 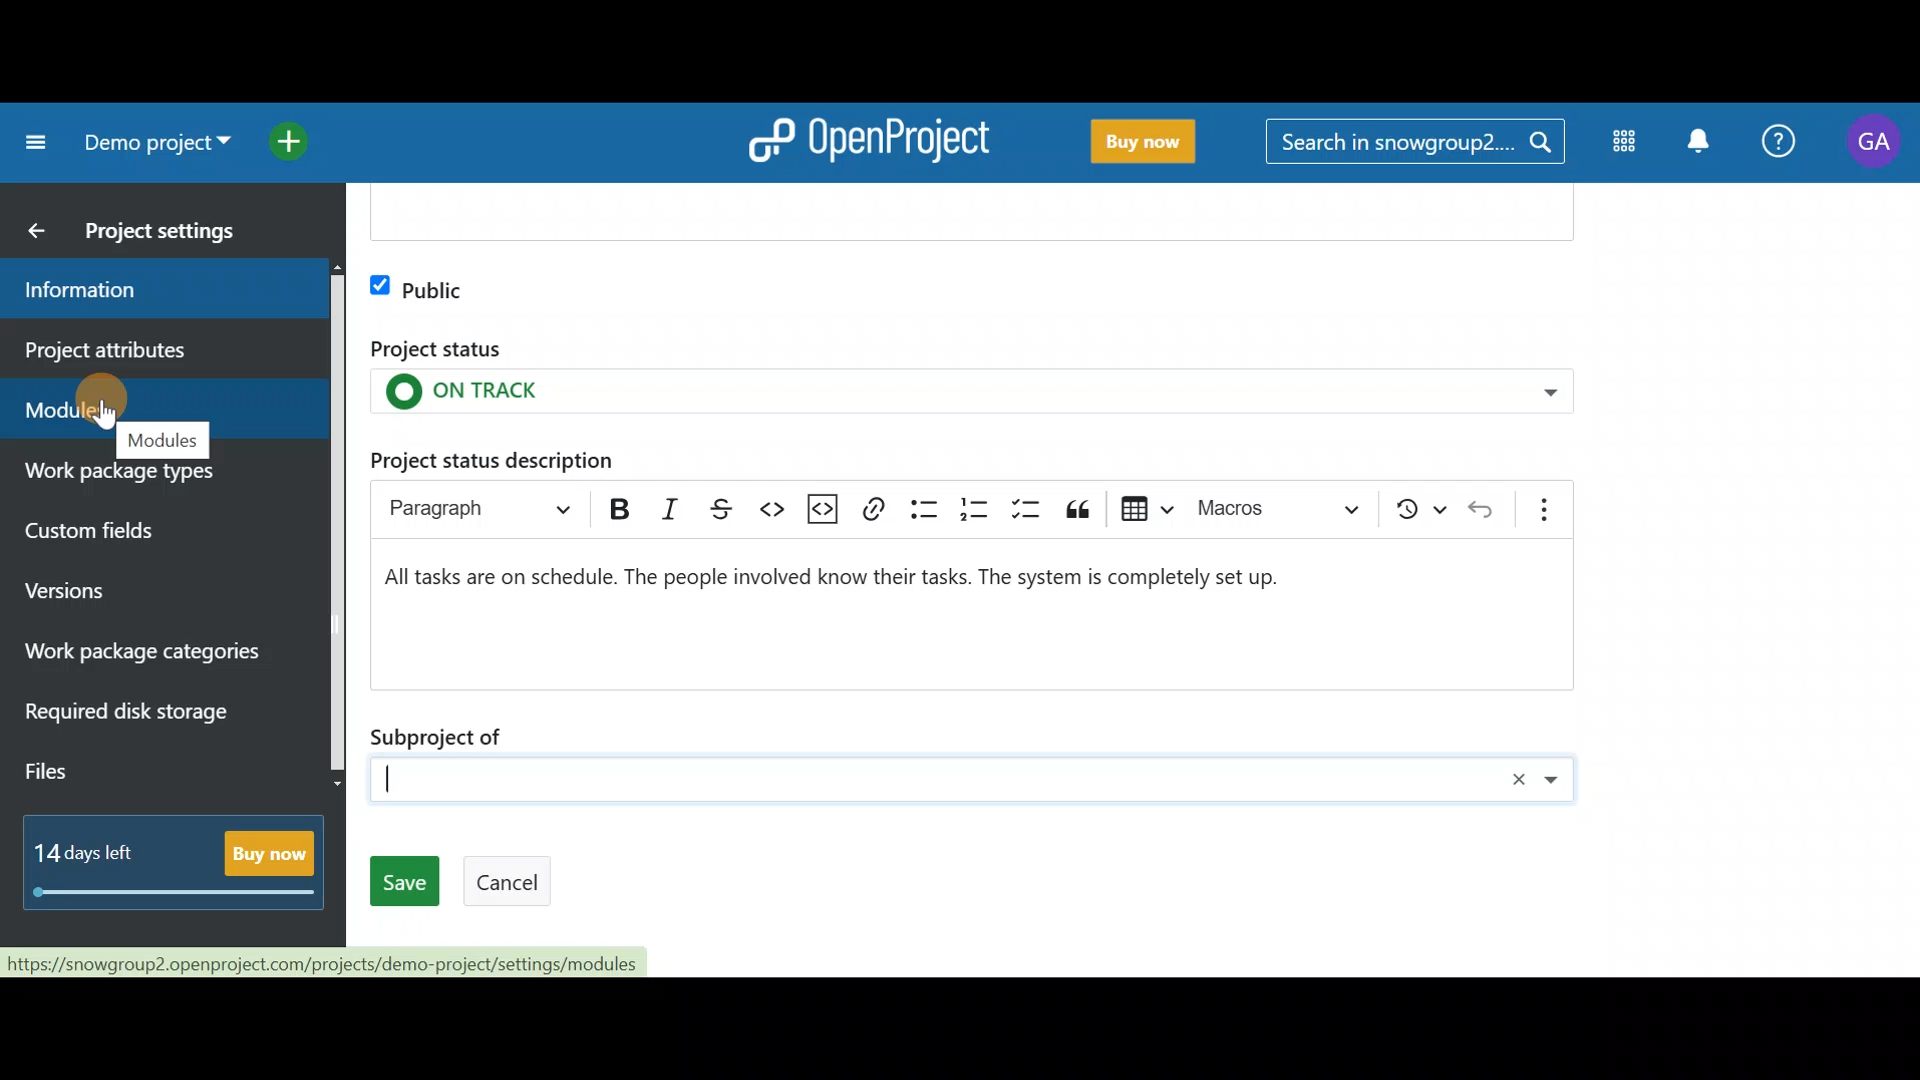 I want to click on Custom fields, so click(x=134, y=537).